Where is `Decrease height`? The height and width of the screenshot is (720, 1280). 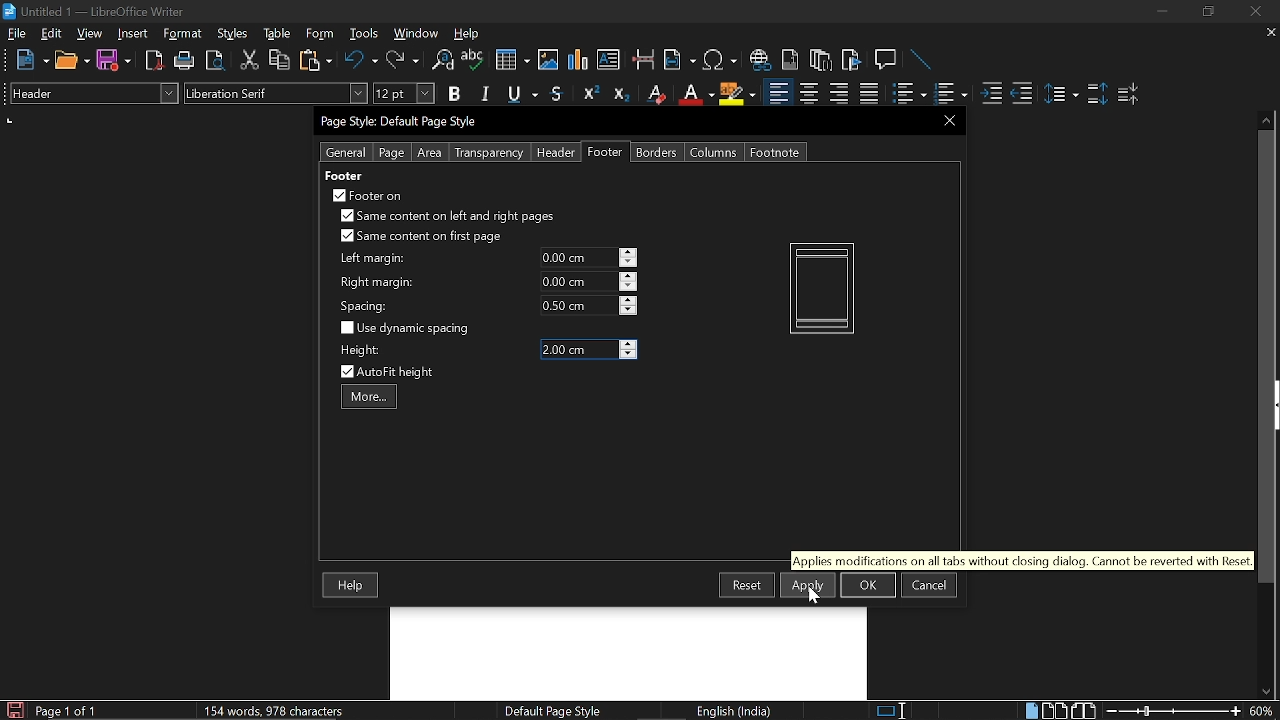 Decrease height is located at coordinates (628, 355).